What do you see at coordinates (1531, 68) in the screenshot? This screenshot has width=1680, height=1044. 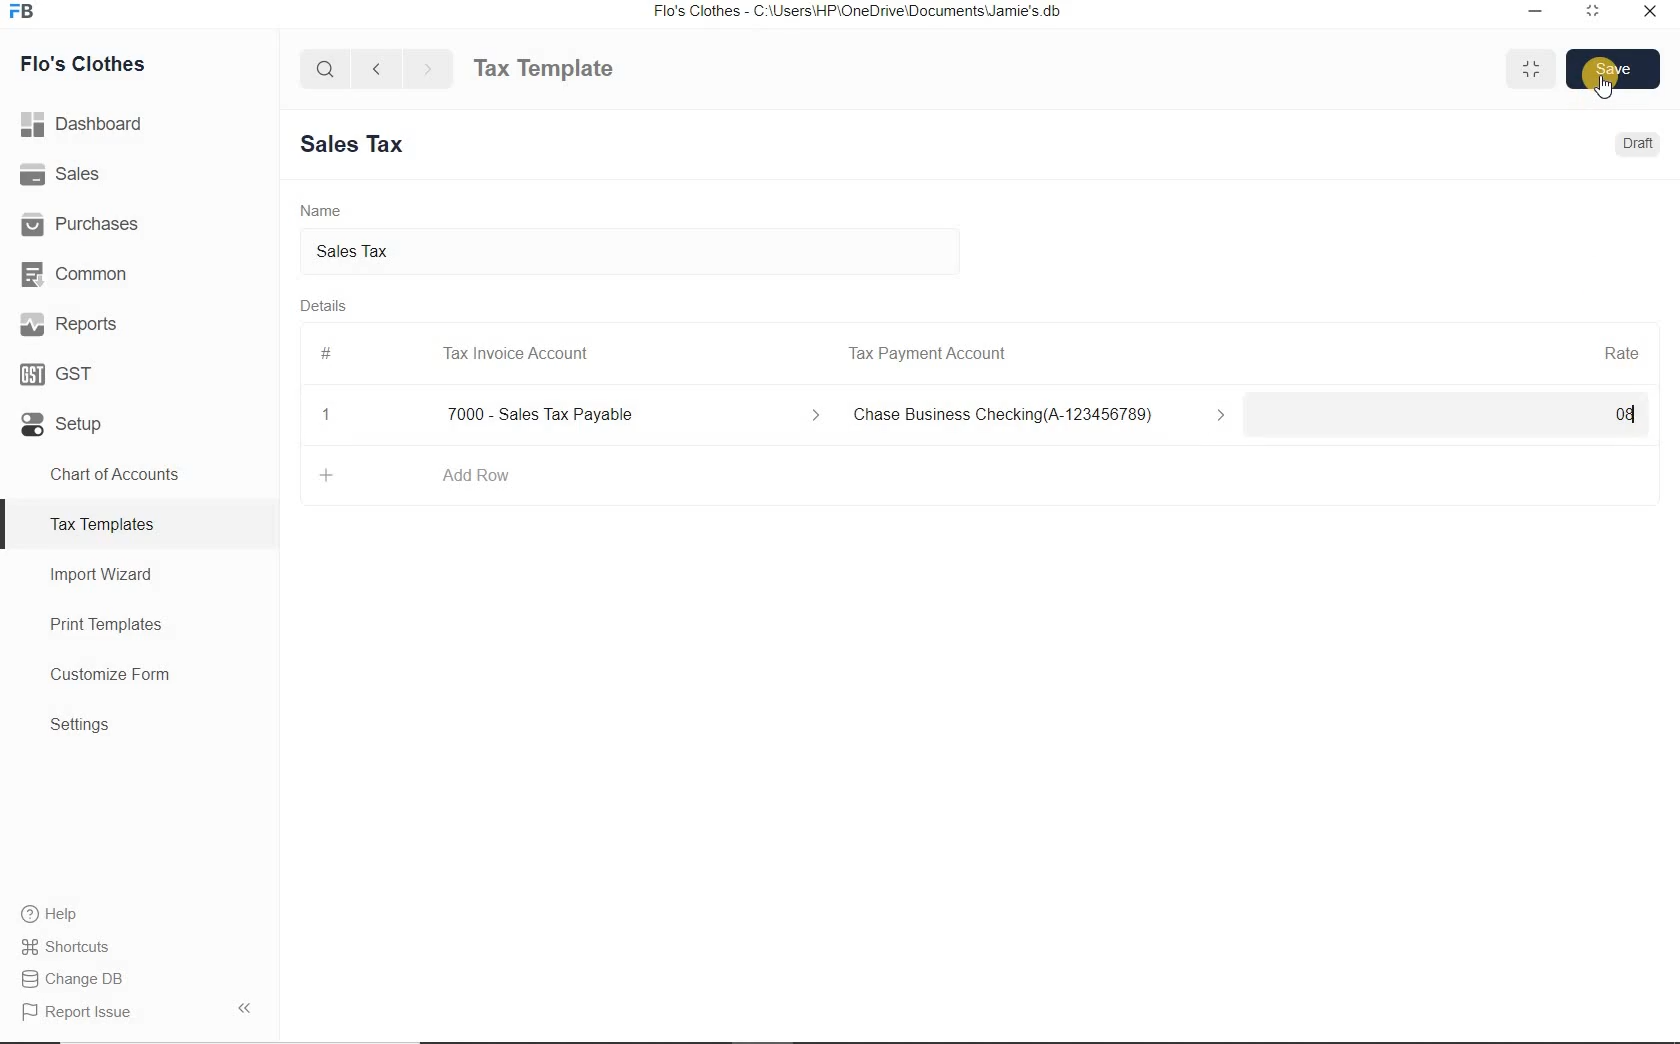 I see `Maximize` at bounding box center [1531, 68].